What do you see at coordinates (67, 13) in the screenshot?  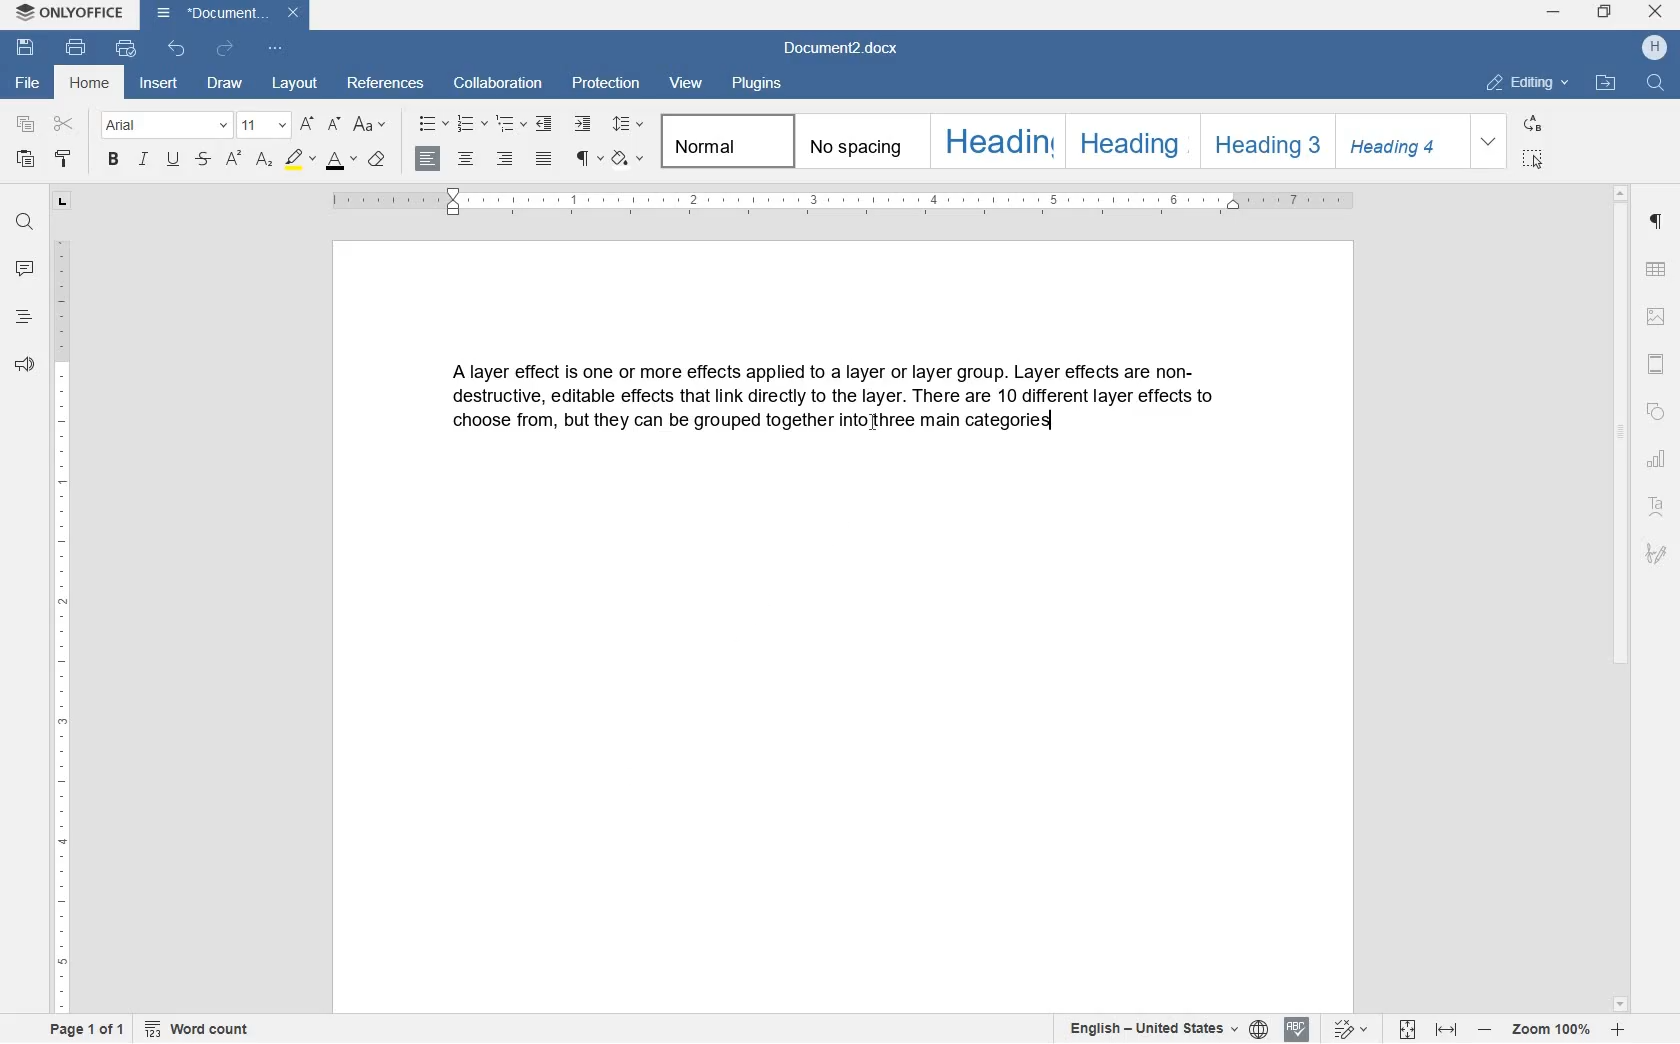 I see `system name` at bounding box center [67, 13].